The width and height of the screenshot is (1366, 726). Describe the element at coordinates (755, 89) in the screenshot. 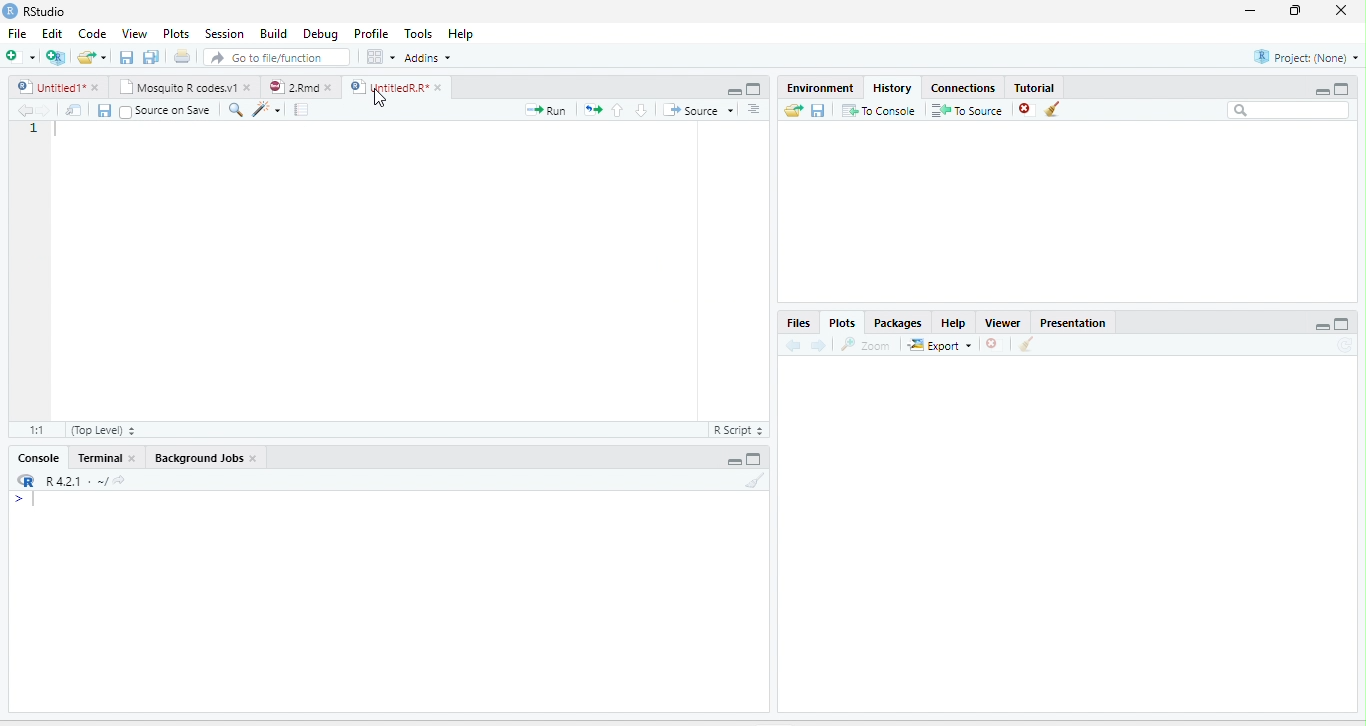

I see `Maximize` at that location.